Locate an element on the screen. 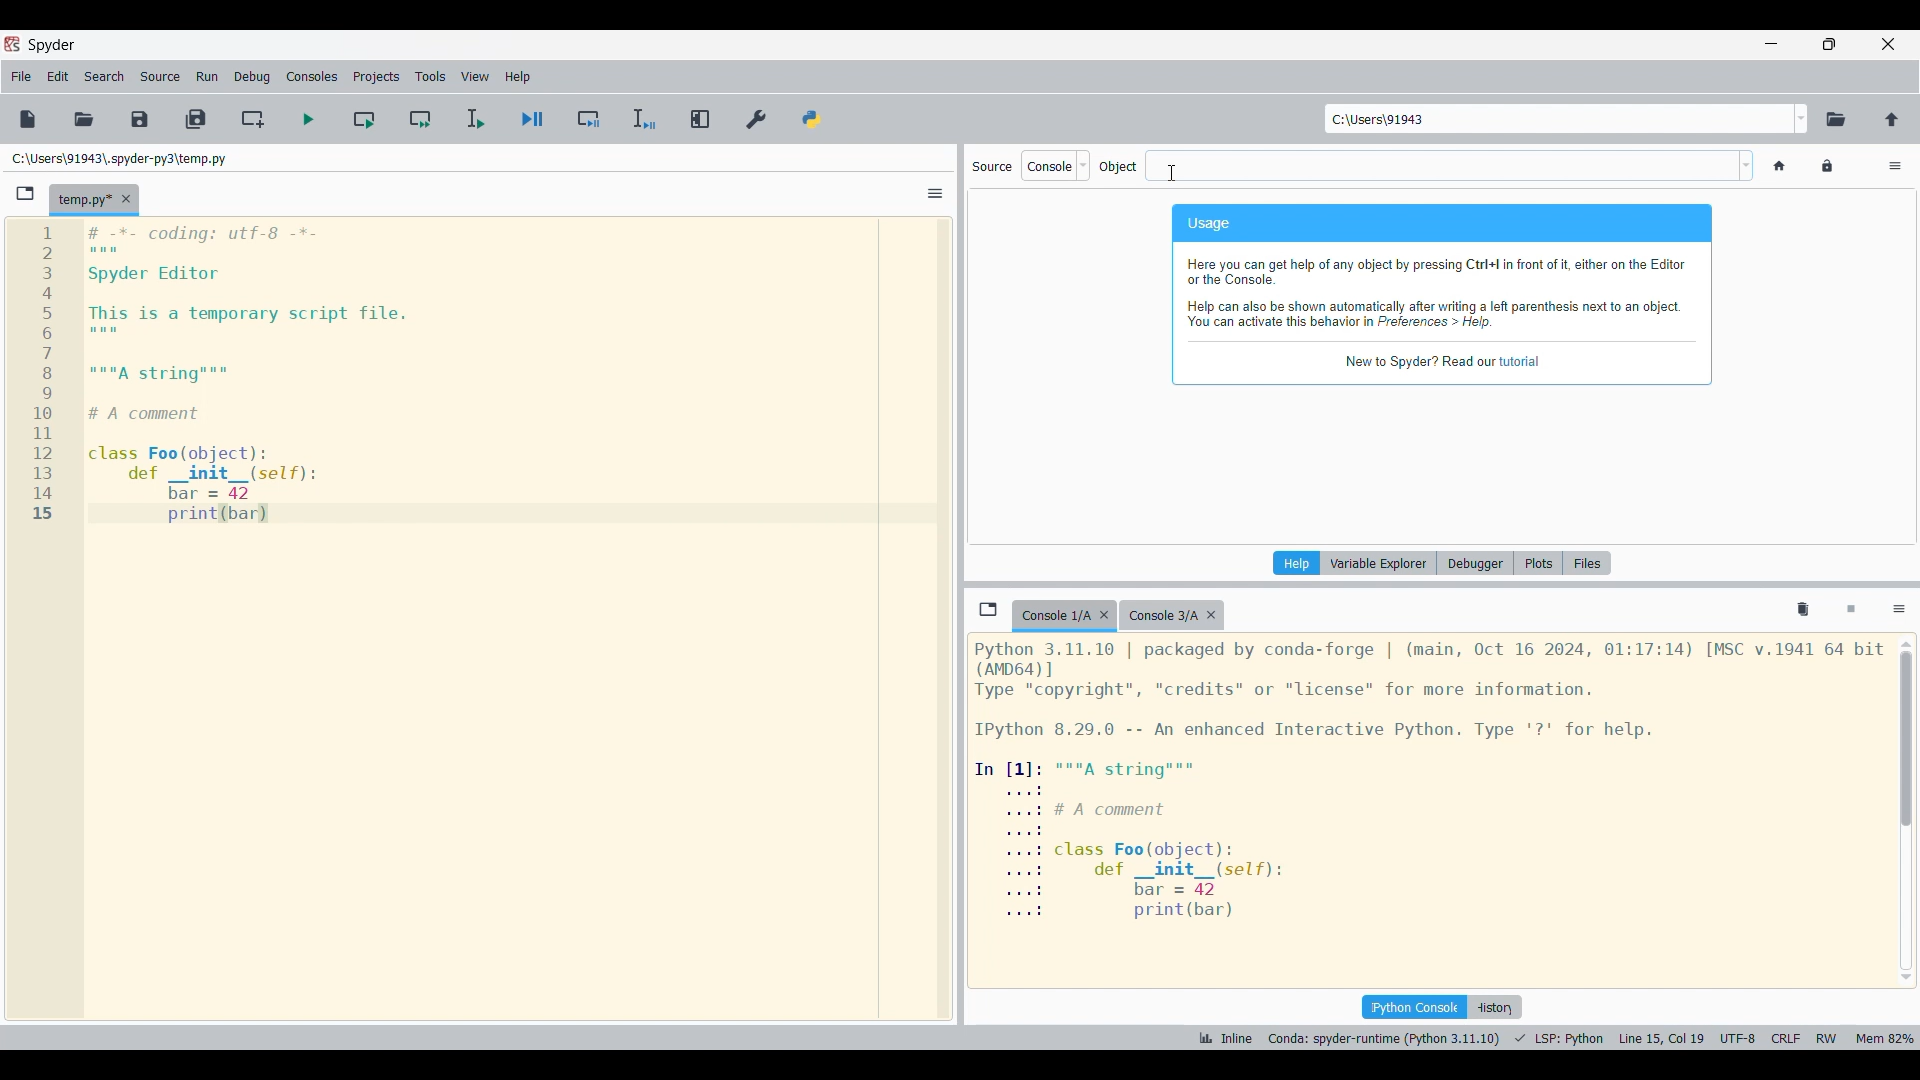  Run current cell and go to next is located at coordinates (422, 119).